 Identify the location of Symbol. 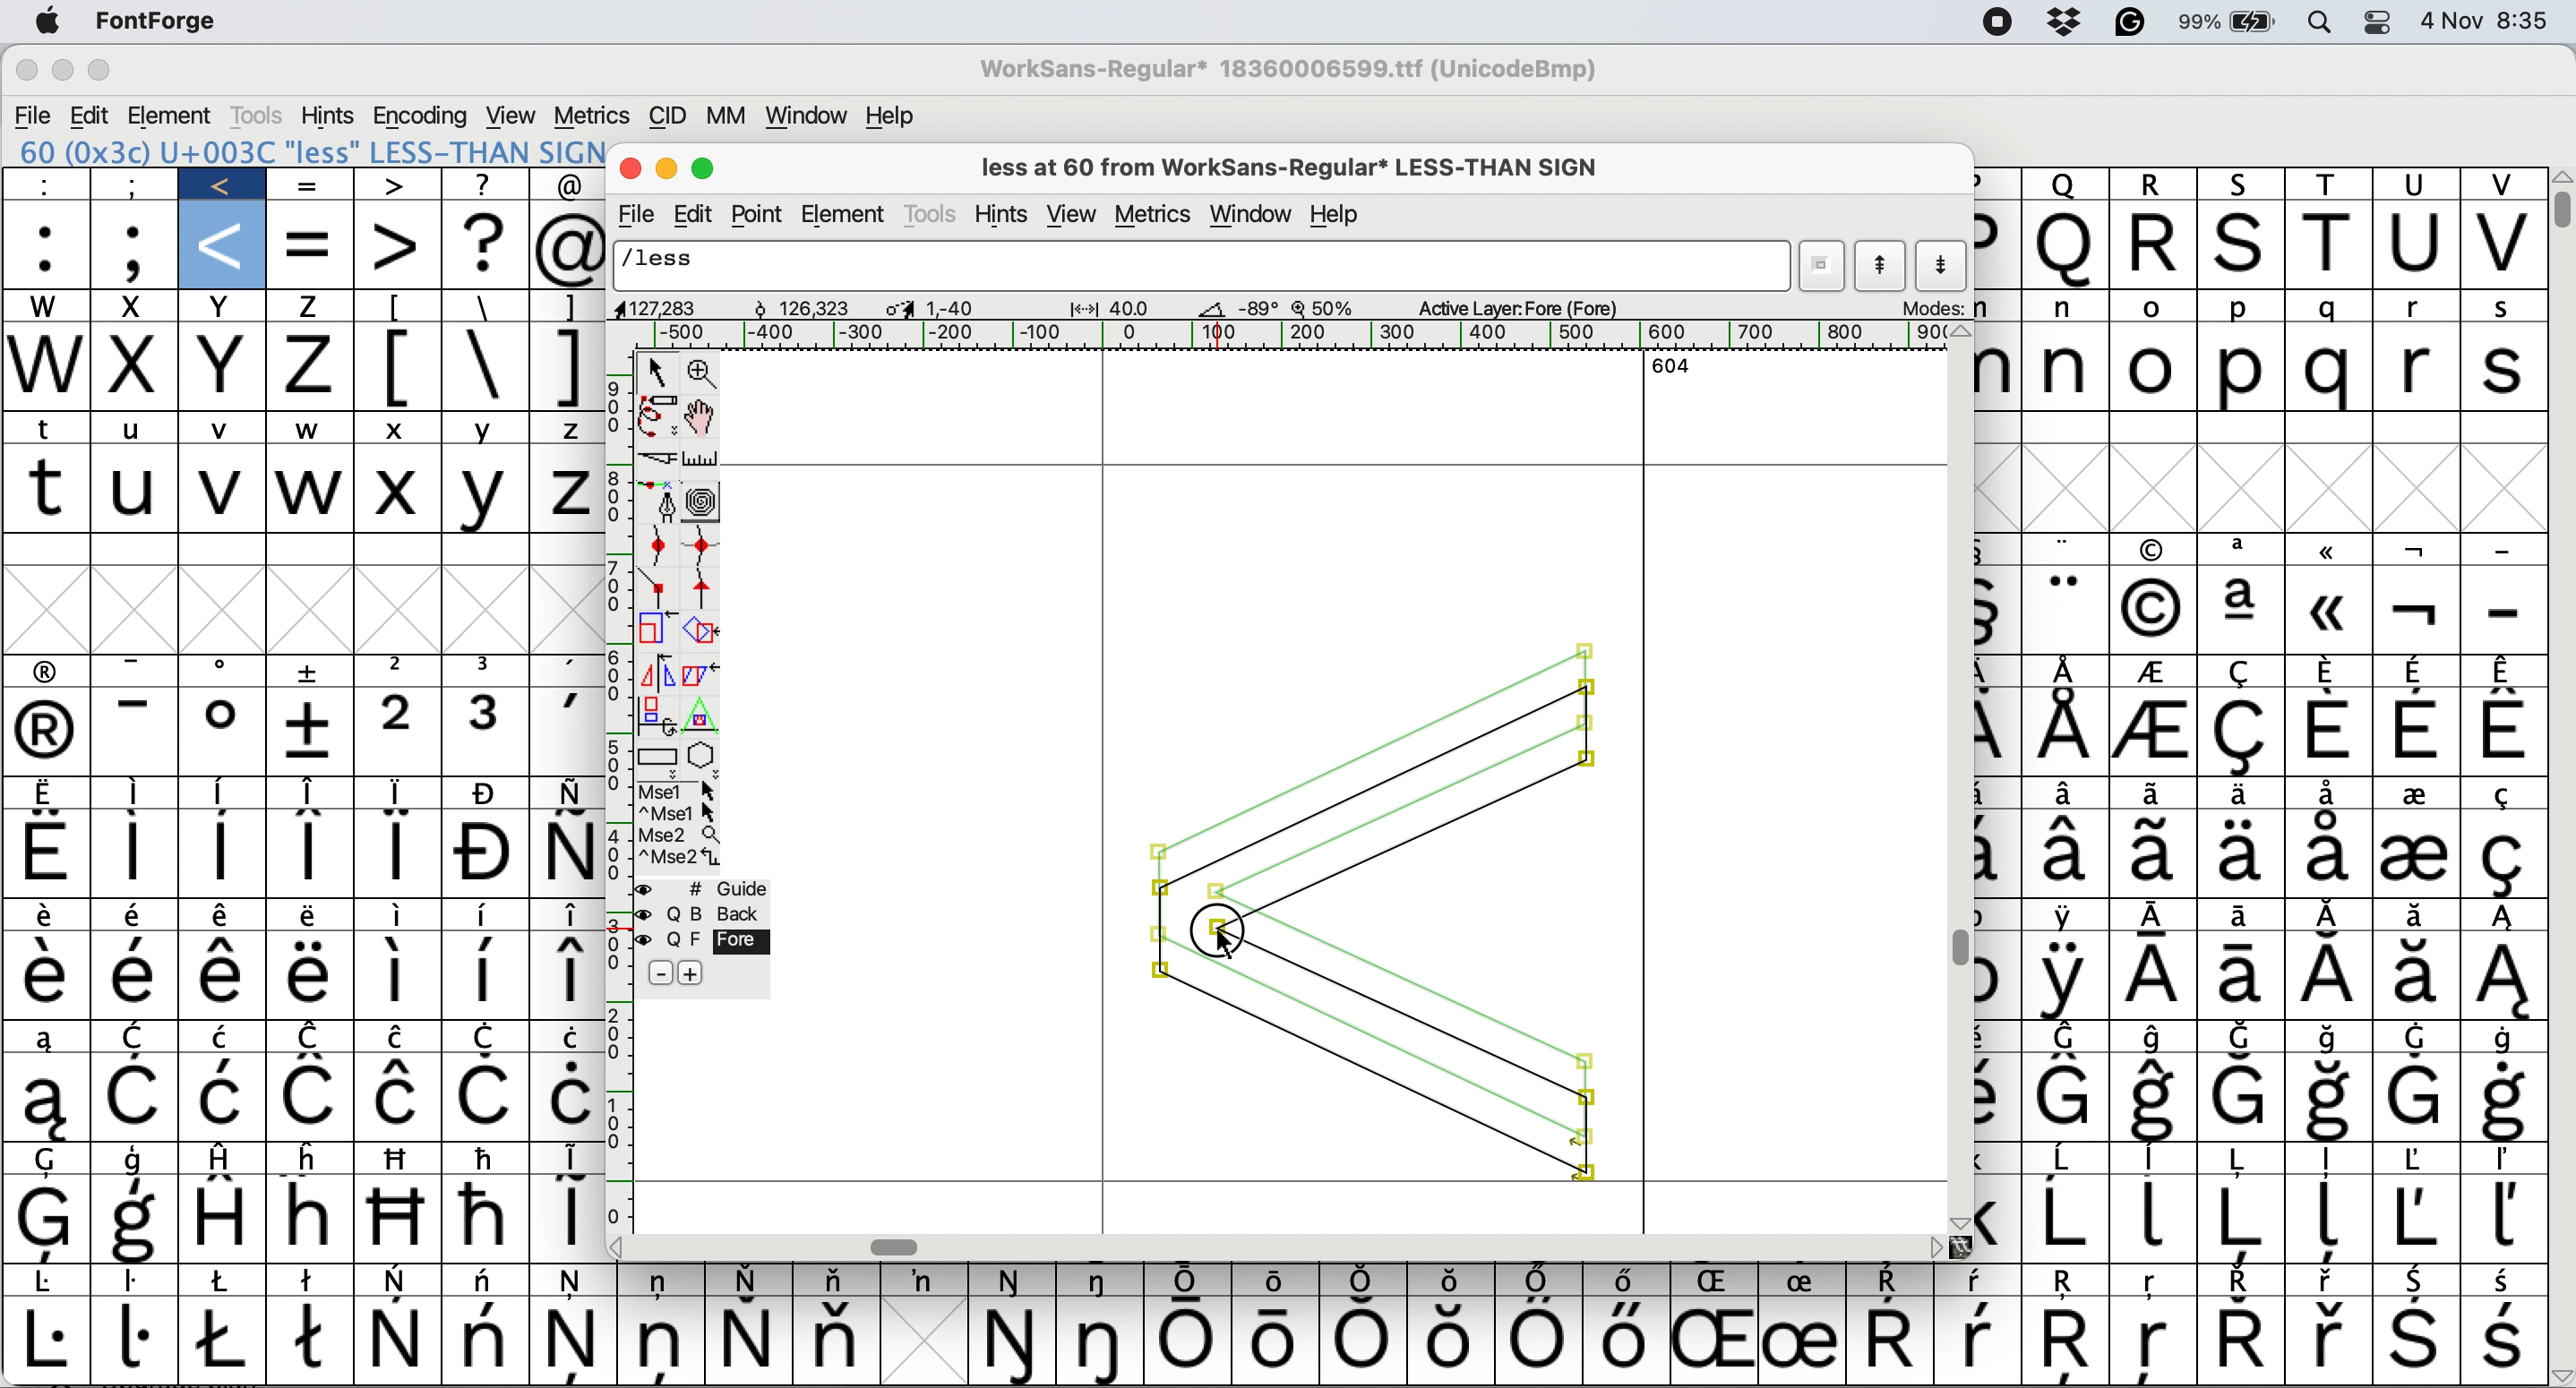
(2327, 794).